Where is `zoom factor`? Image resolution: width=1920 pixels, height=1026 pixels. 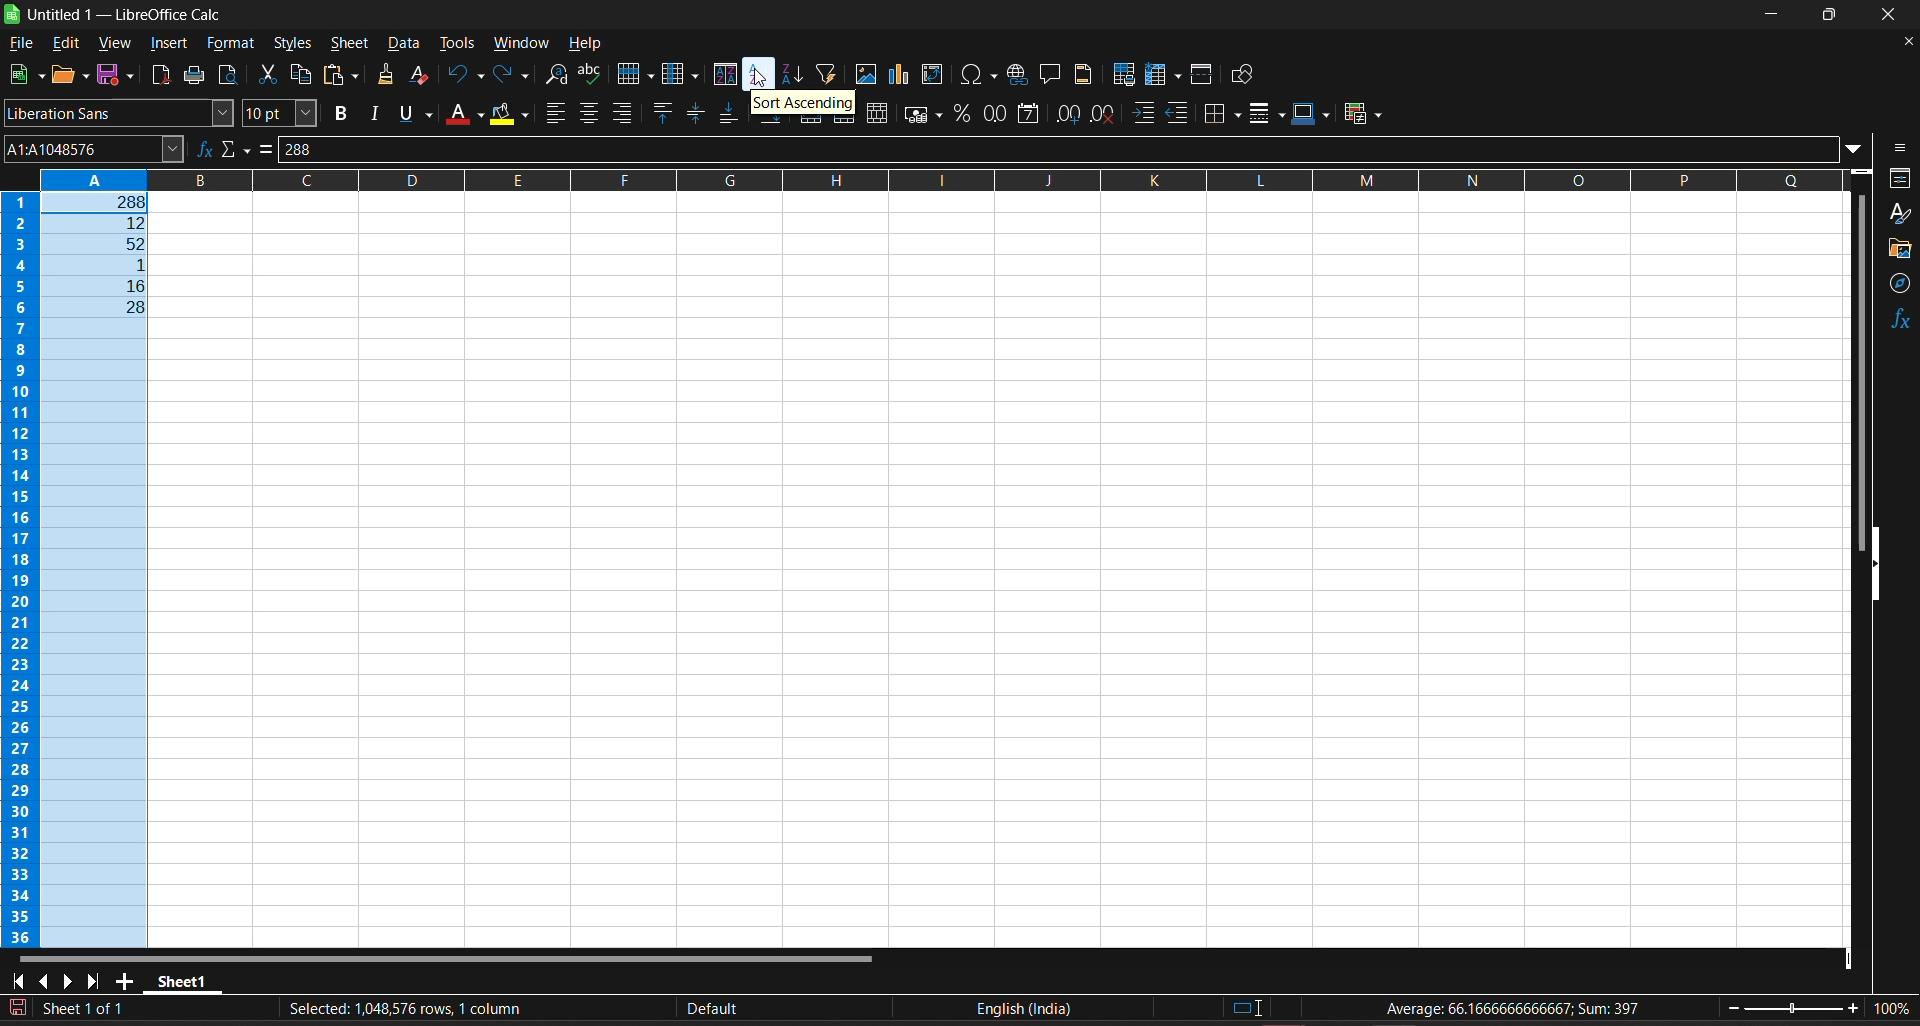
zoom factor is located at coordinates (1896, 1012).